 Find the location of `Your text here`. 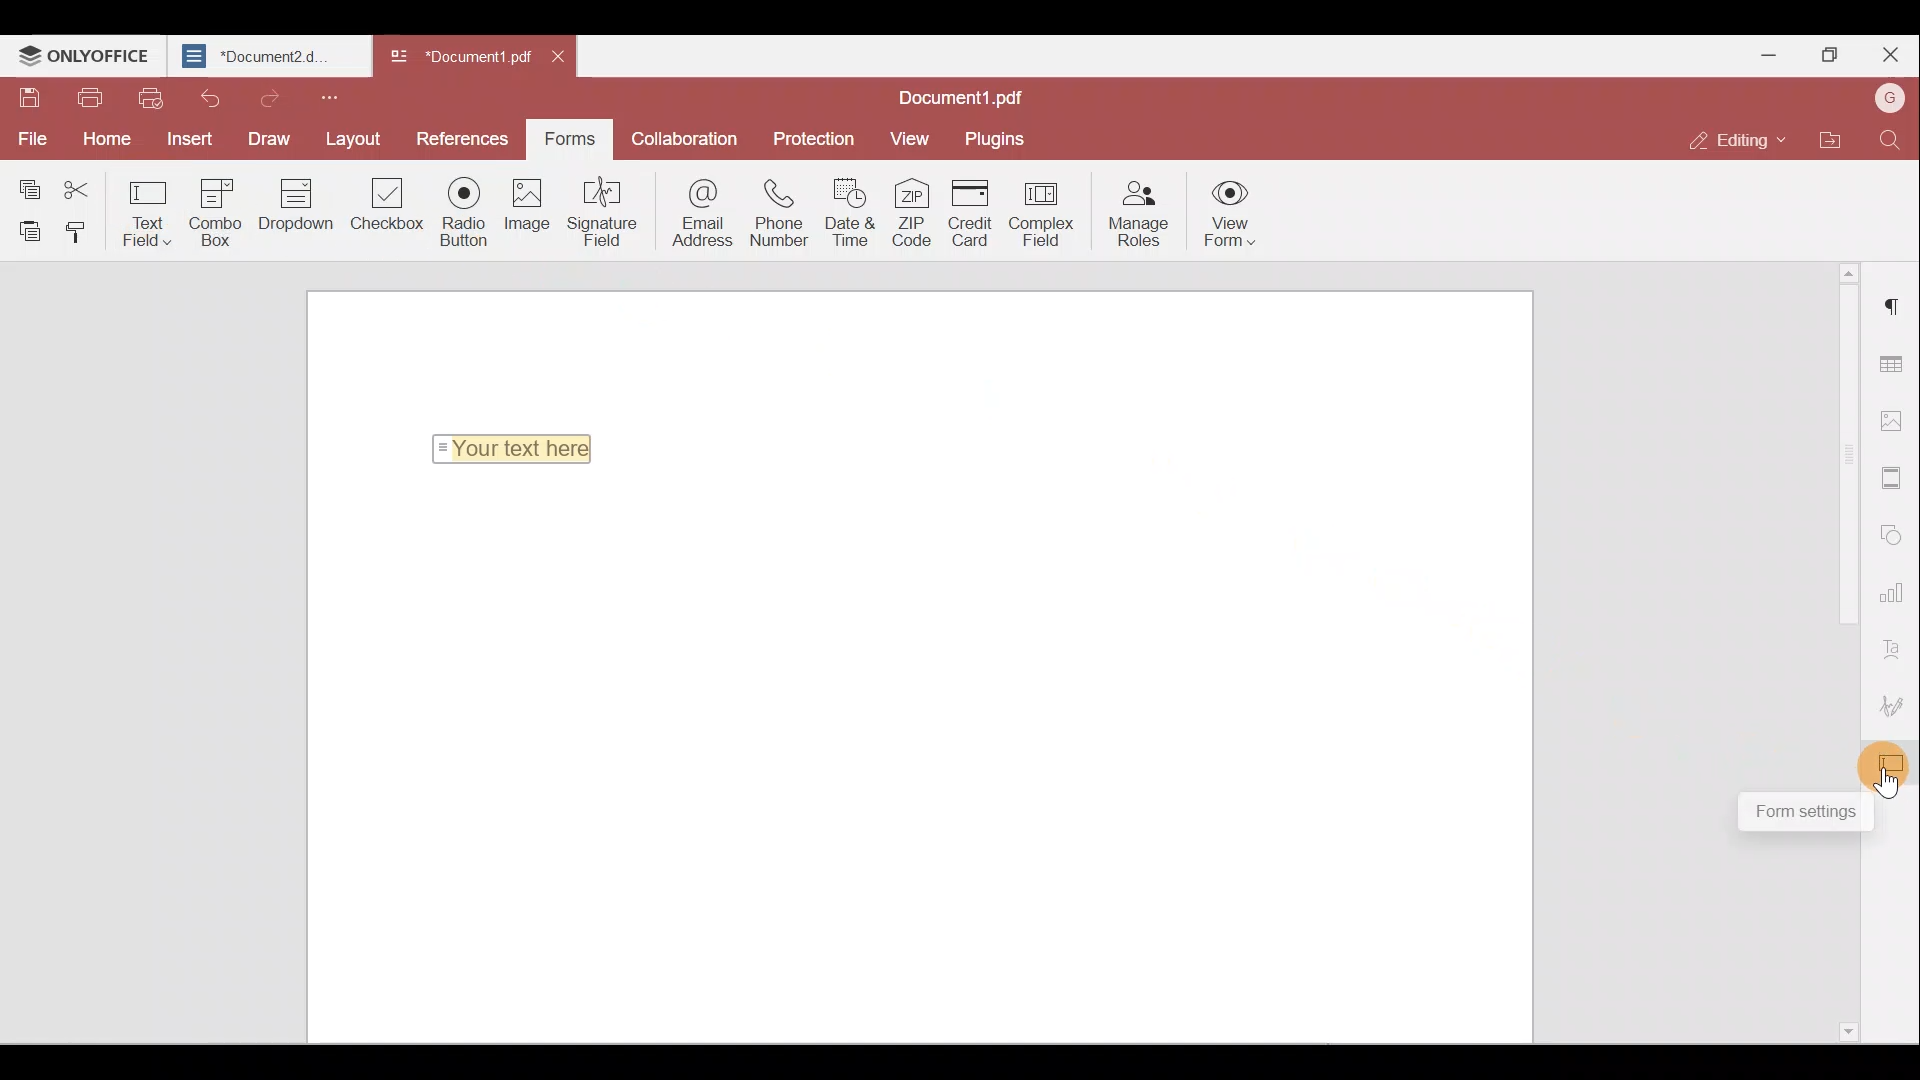

Your text here is located at coordinates (522, 444).